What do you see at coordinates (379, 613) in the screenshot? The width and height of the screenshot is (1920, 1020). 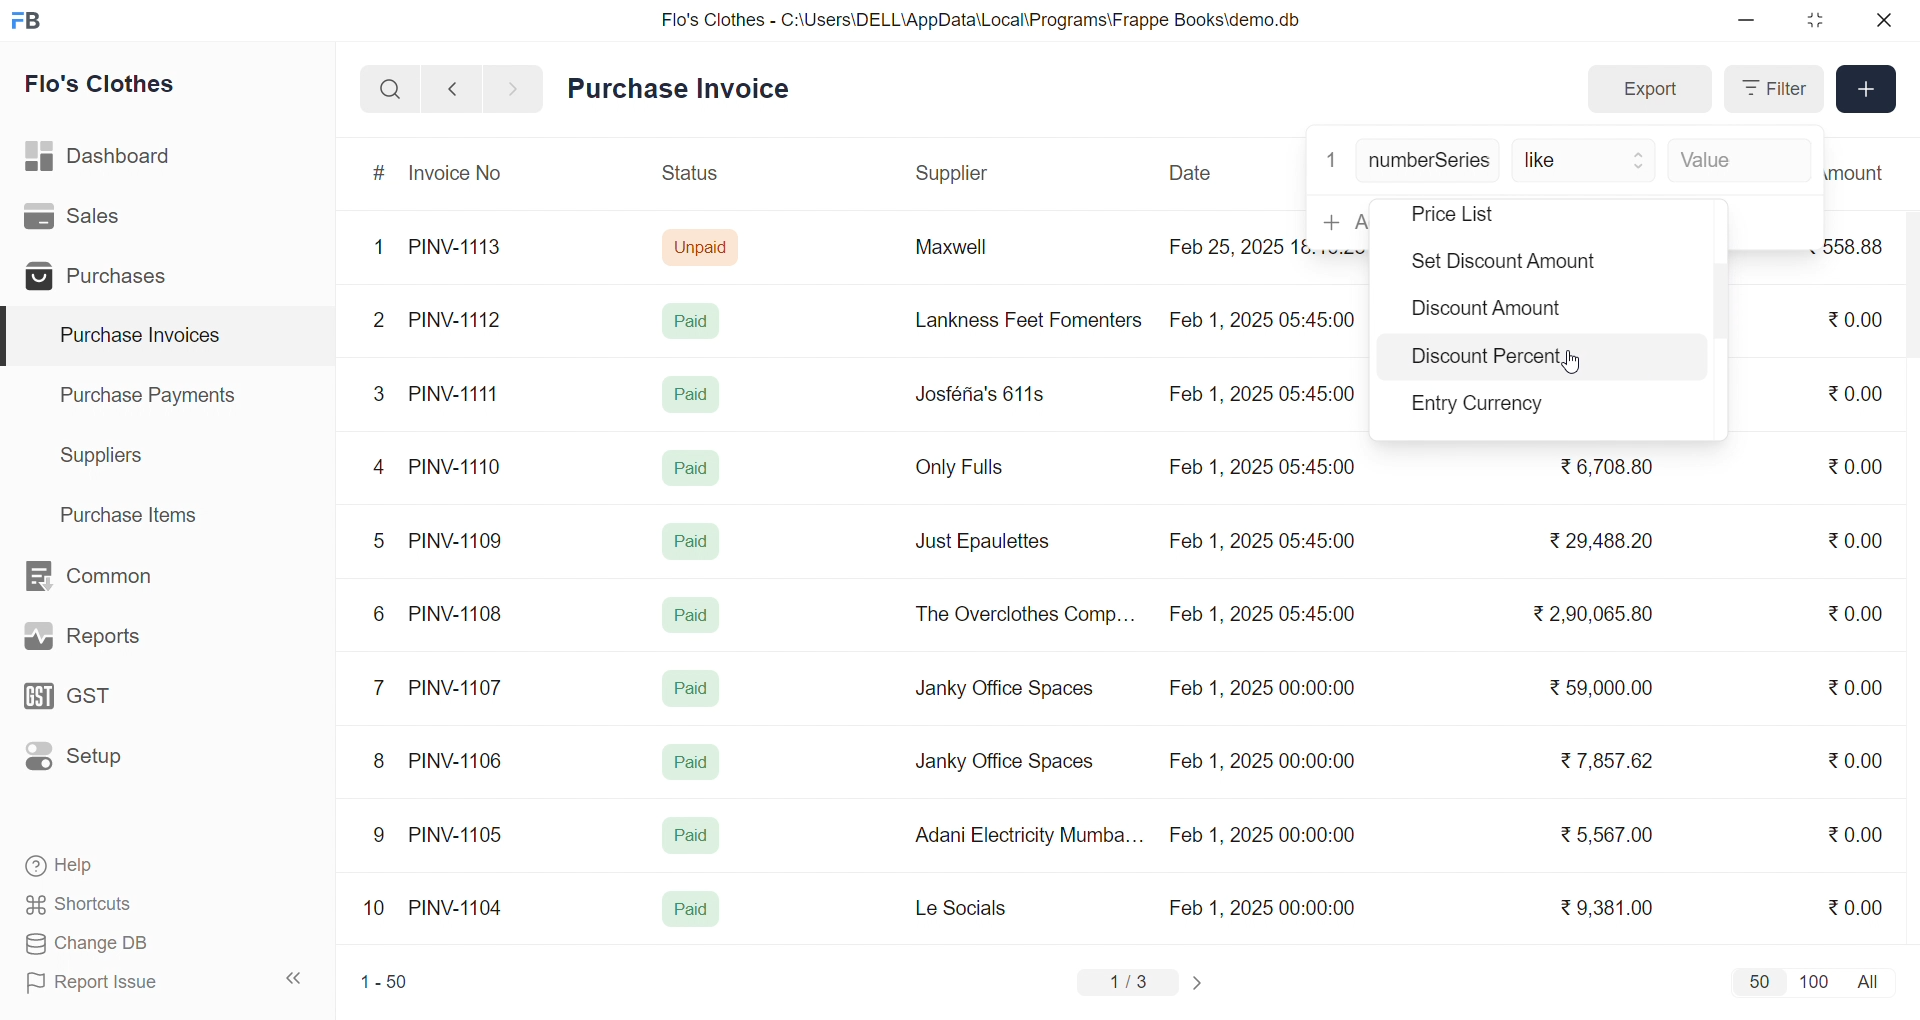 I see `6` at bounding box center [379, 613].